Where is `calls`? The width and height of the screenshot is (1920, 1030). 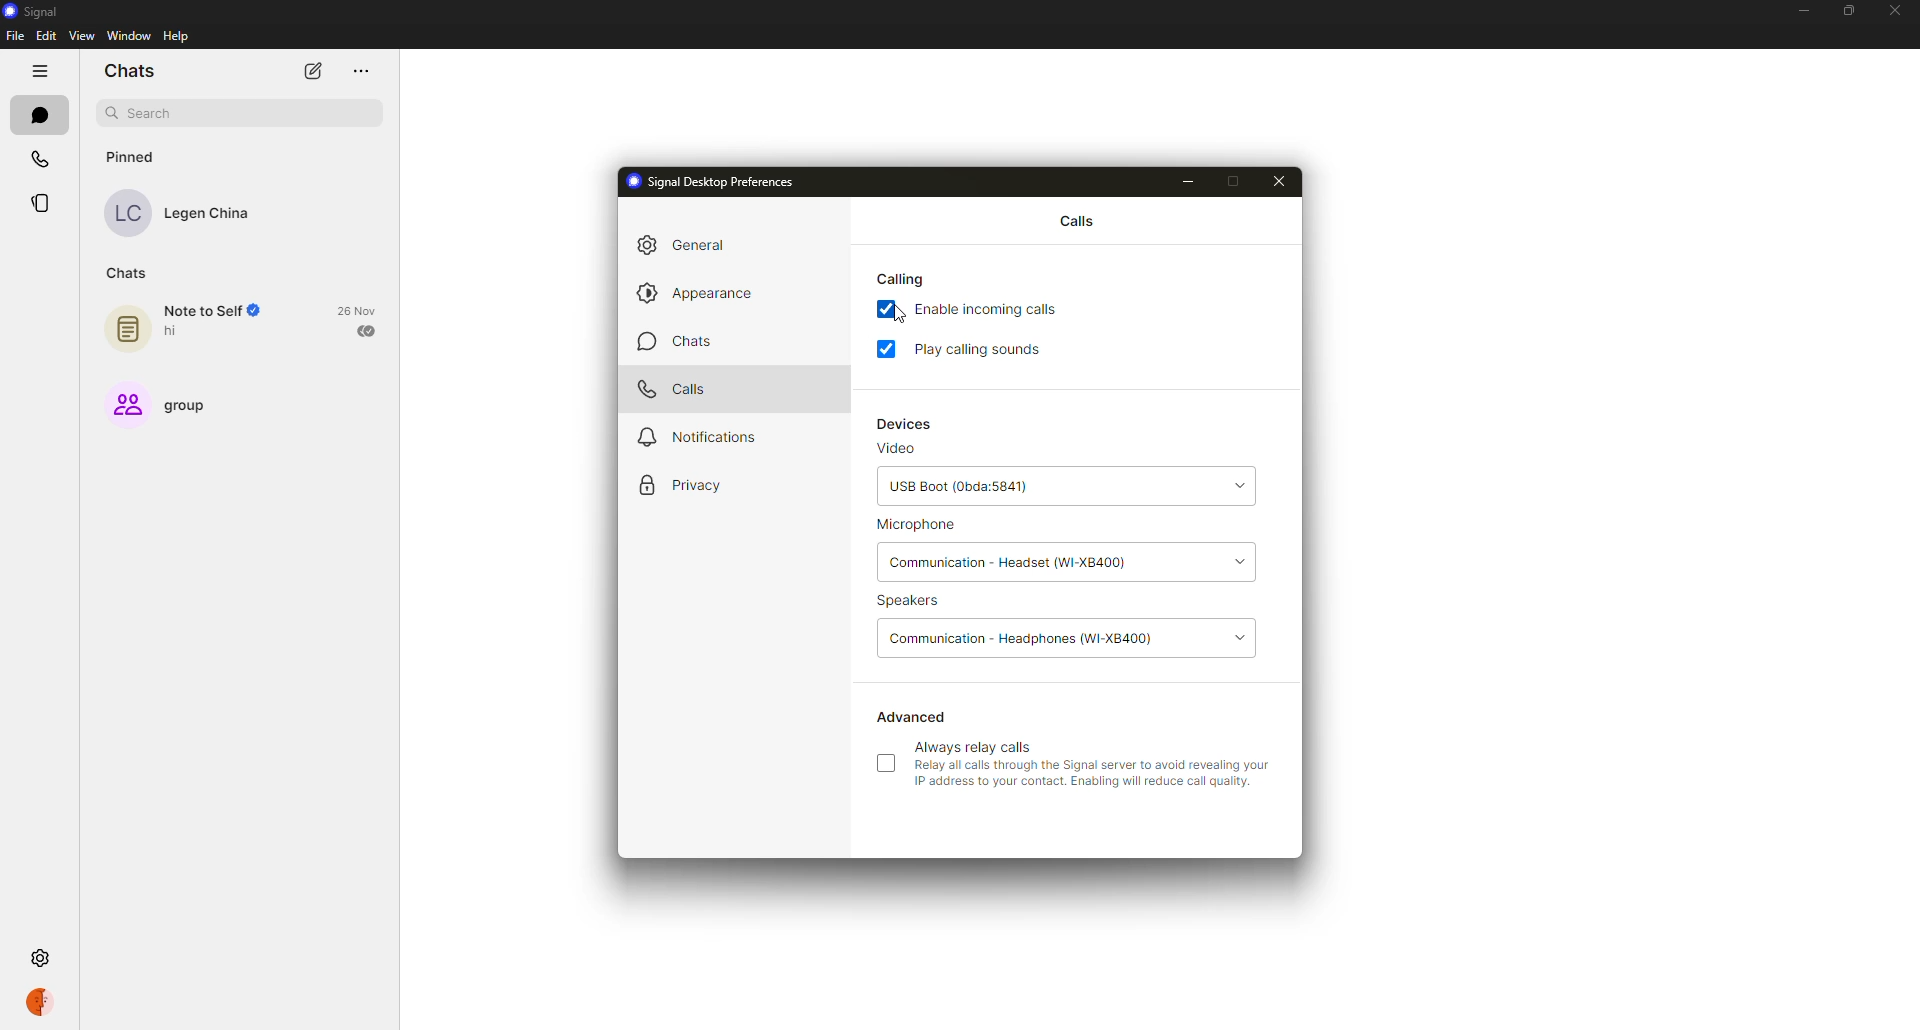
calls is located at coordinates (37, 159).